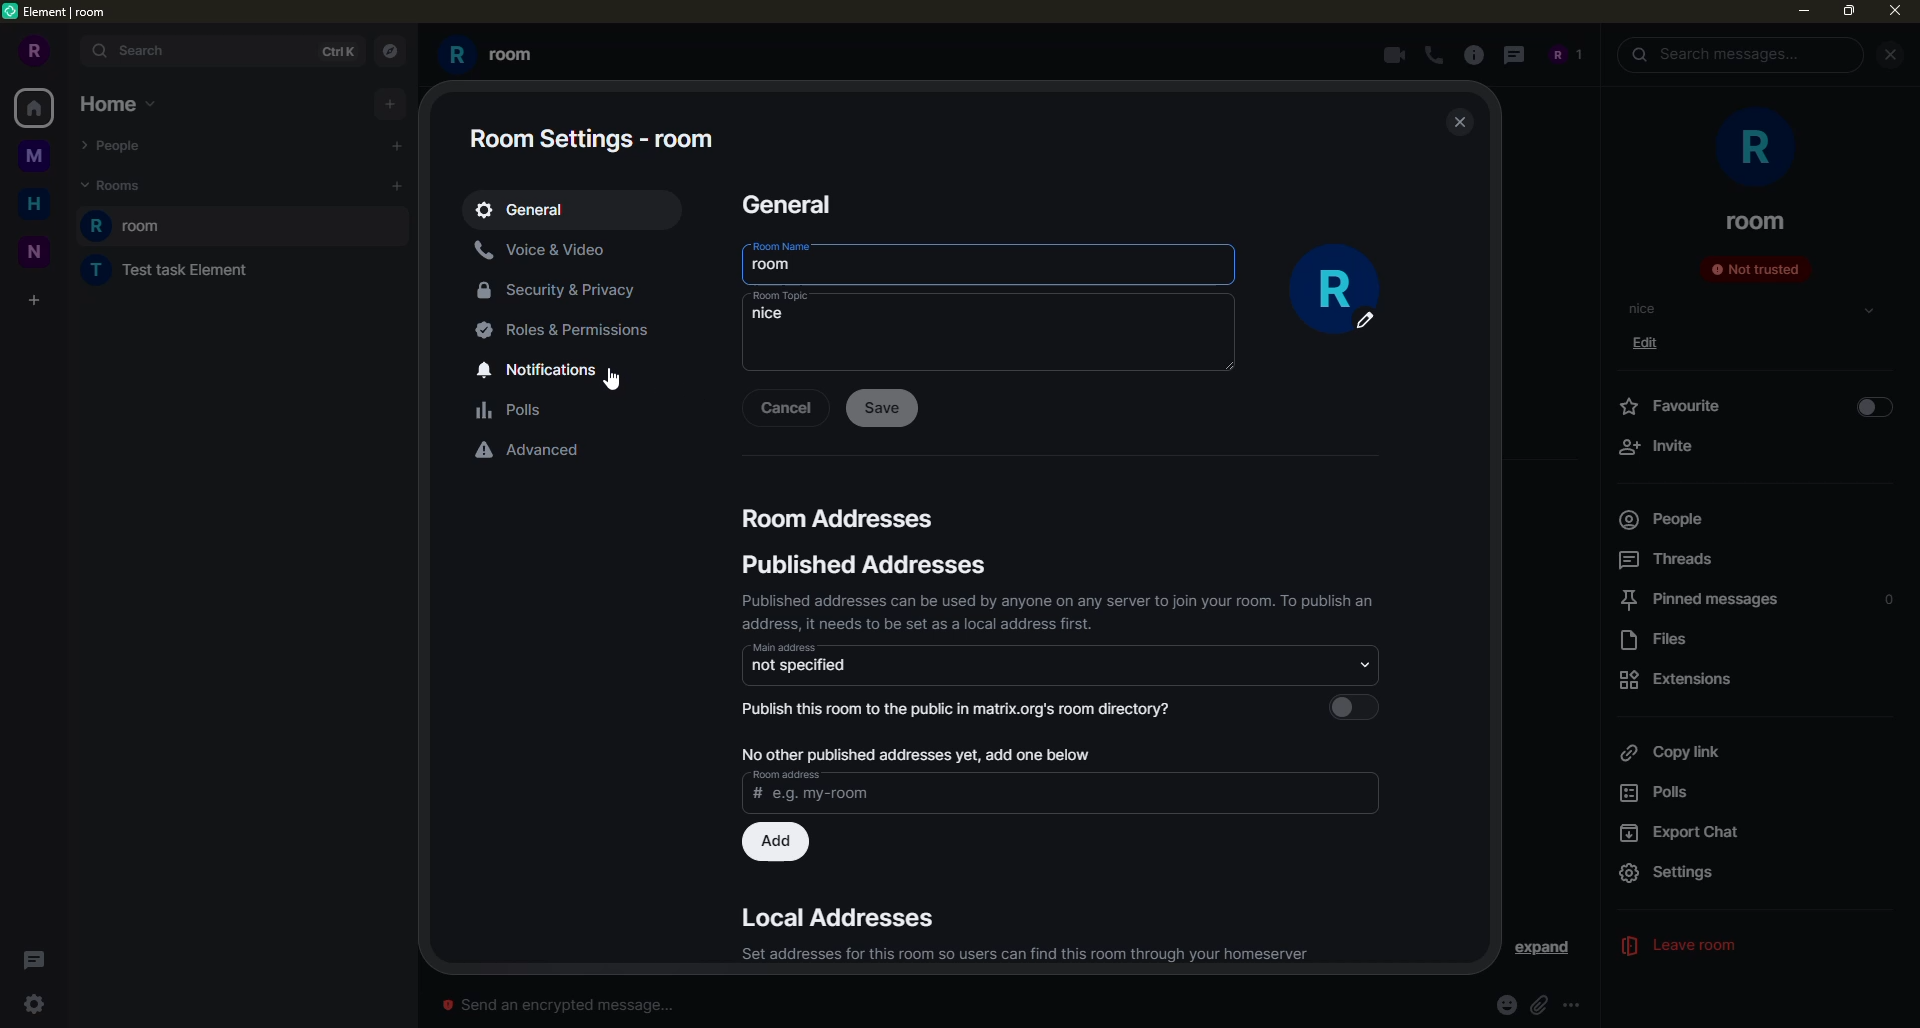 The image size is (1920, 1028). I want to click on info, so click(1477, 55).